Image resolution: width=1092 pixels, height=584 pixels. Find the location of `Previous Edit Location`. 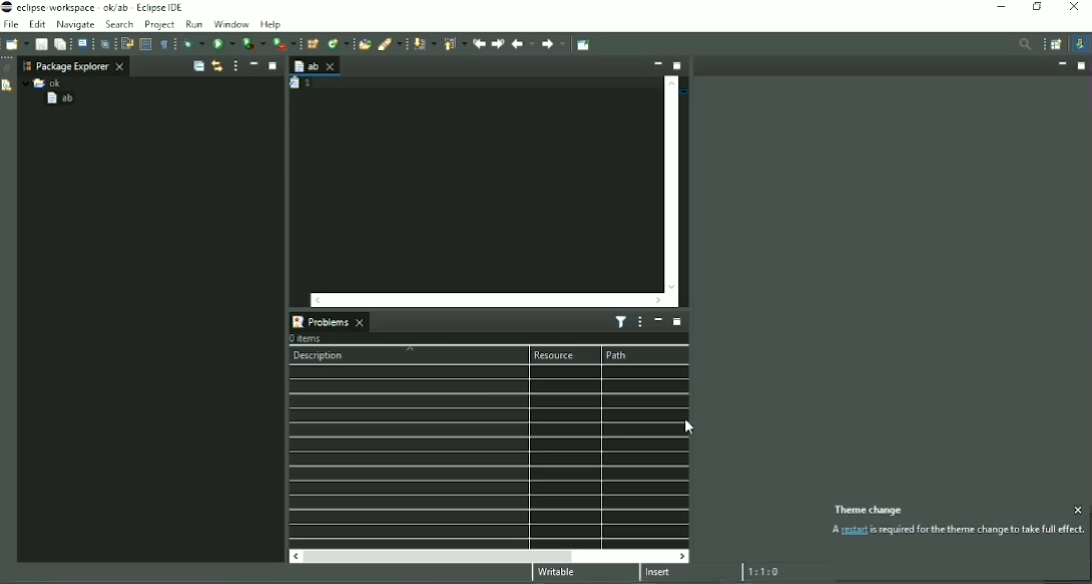

Previous Edit Location is located at coordinates (479, 42).